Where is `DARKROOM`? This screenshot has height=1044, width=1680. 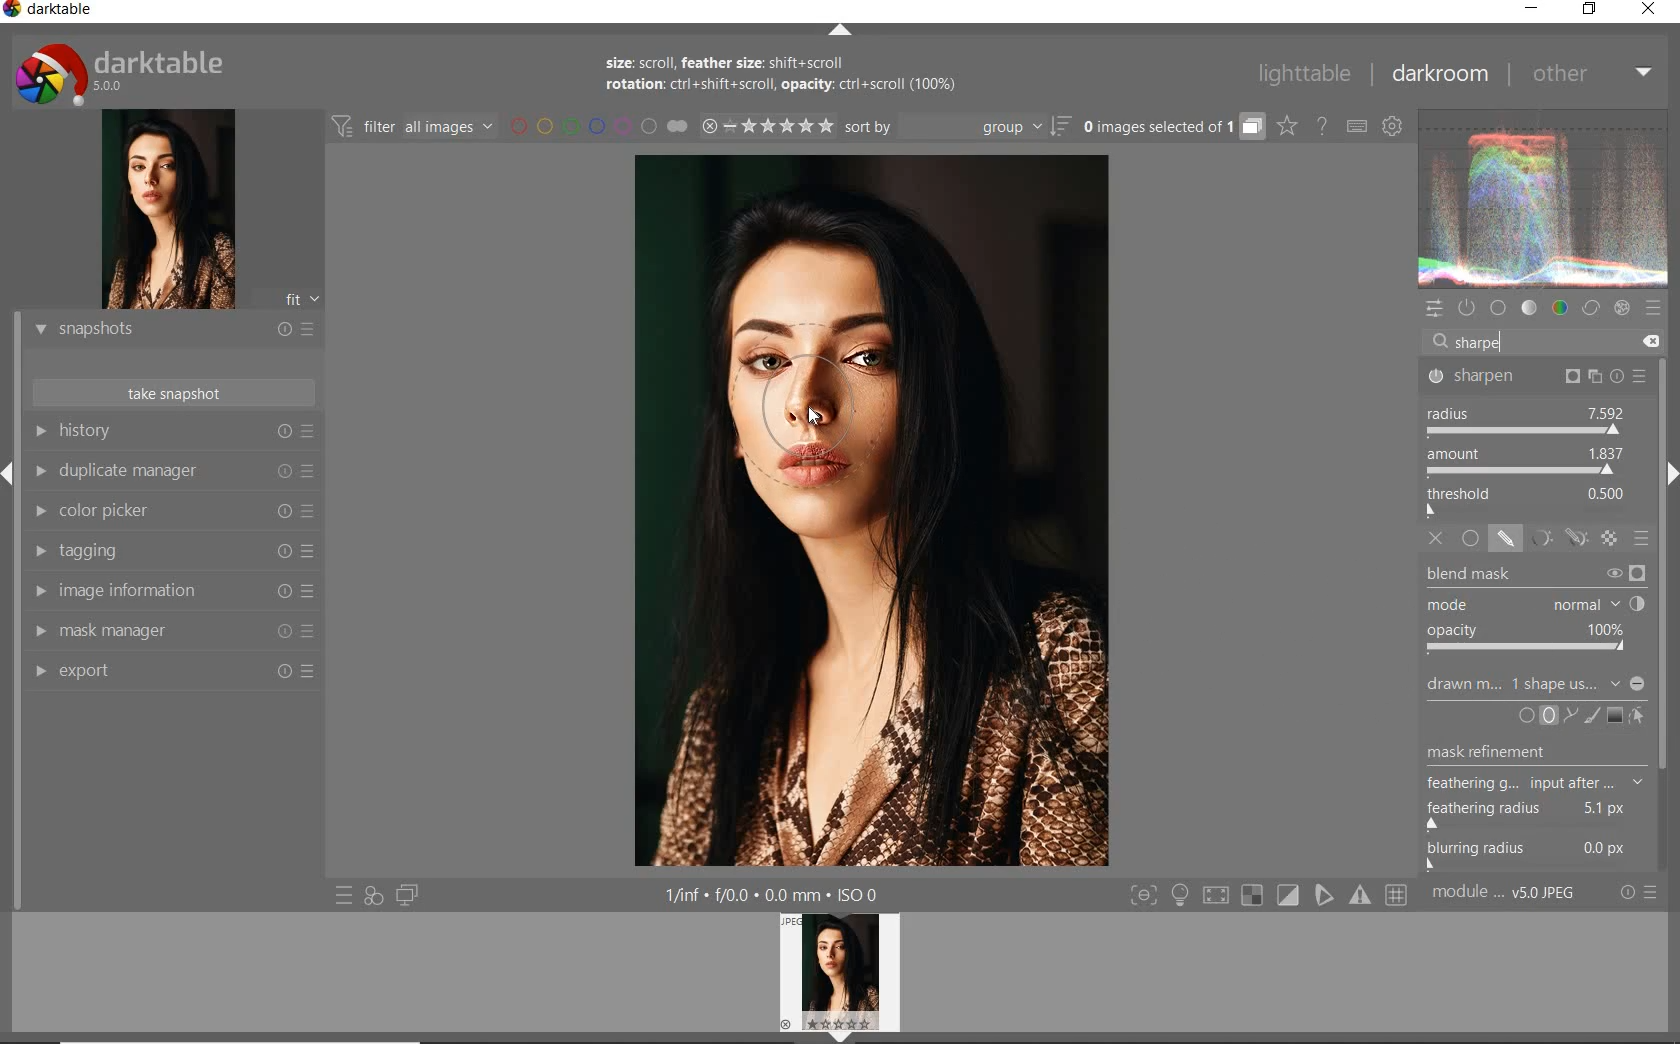 DARKROOM is located at coordinates (1440, 75).